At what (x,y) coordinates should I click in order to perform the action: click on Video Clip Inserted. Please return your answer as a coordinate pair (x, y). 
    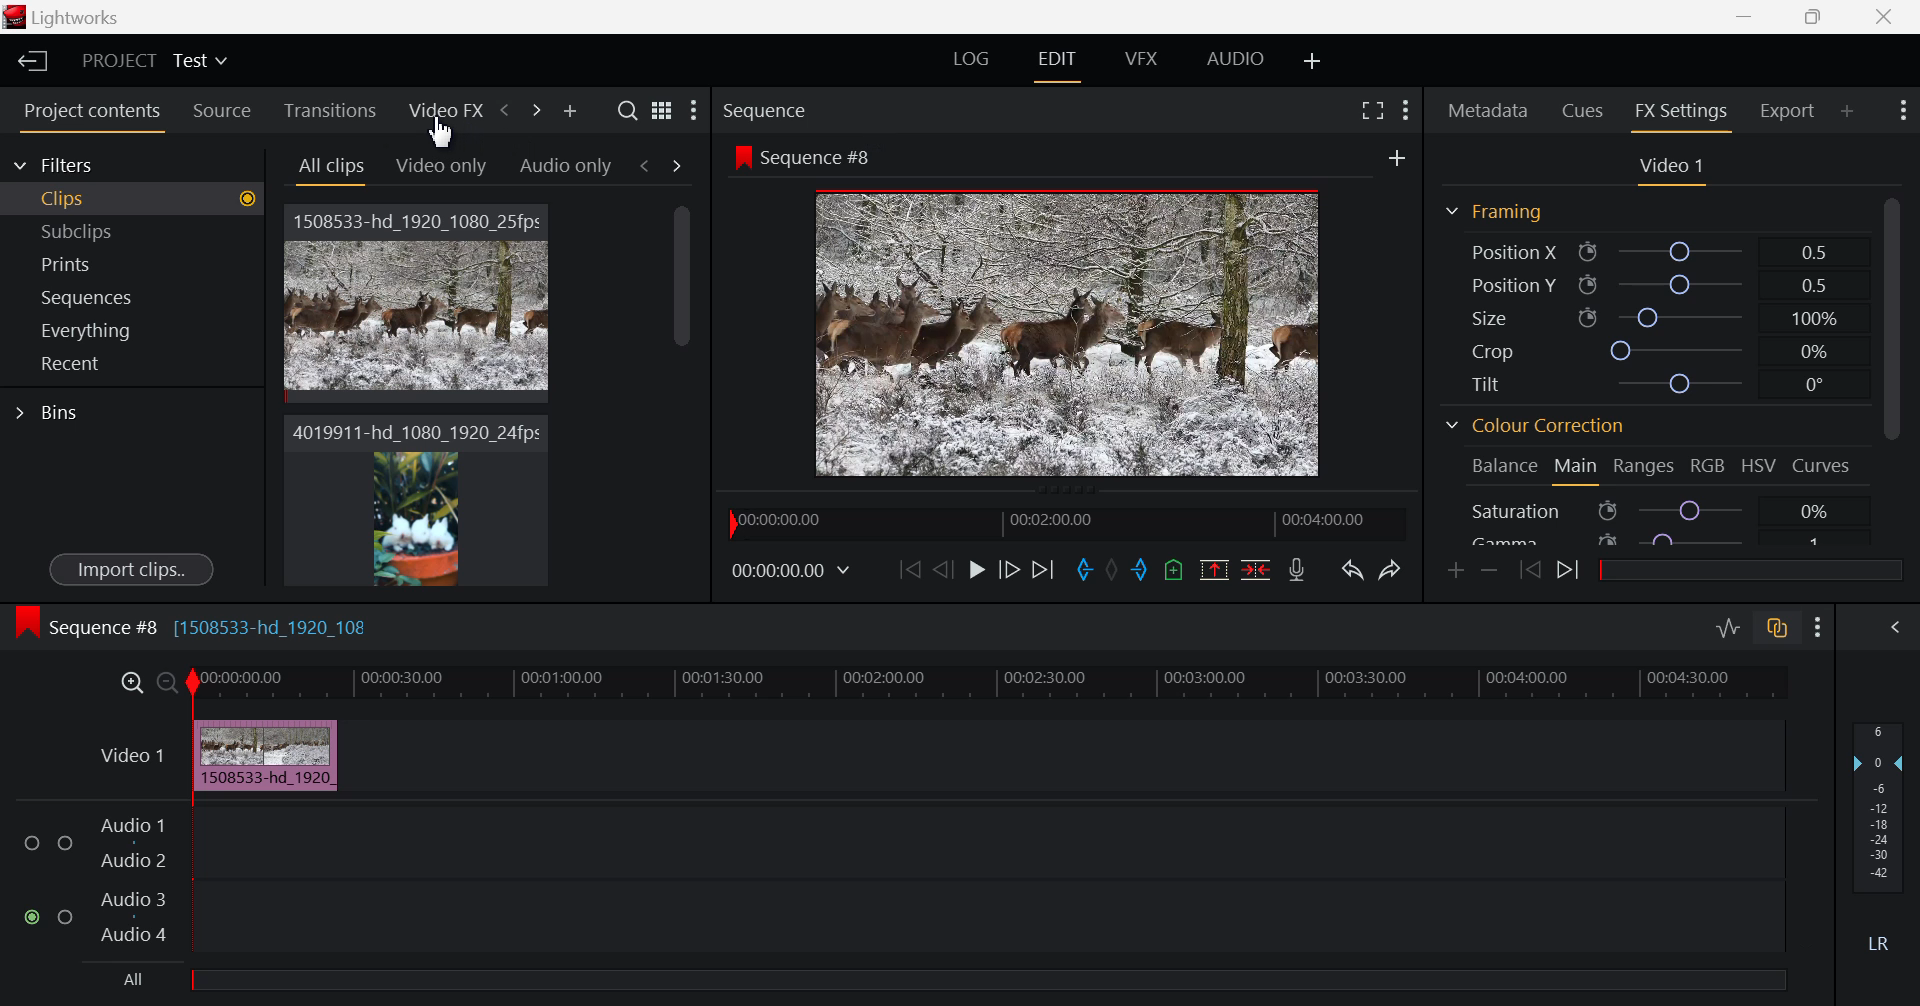
    Looking at the image, I should click on (265, 752).